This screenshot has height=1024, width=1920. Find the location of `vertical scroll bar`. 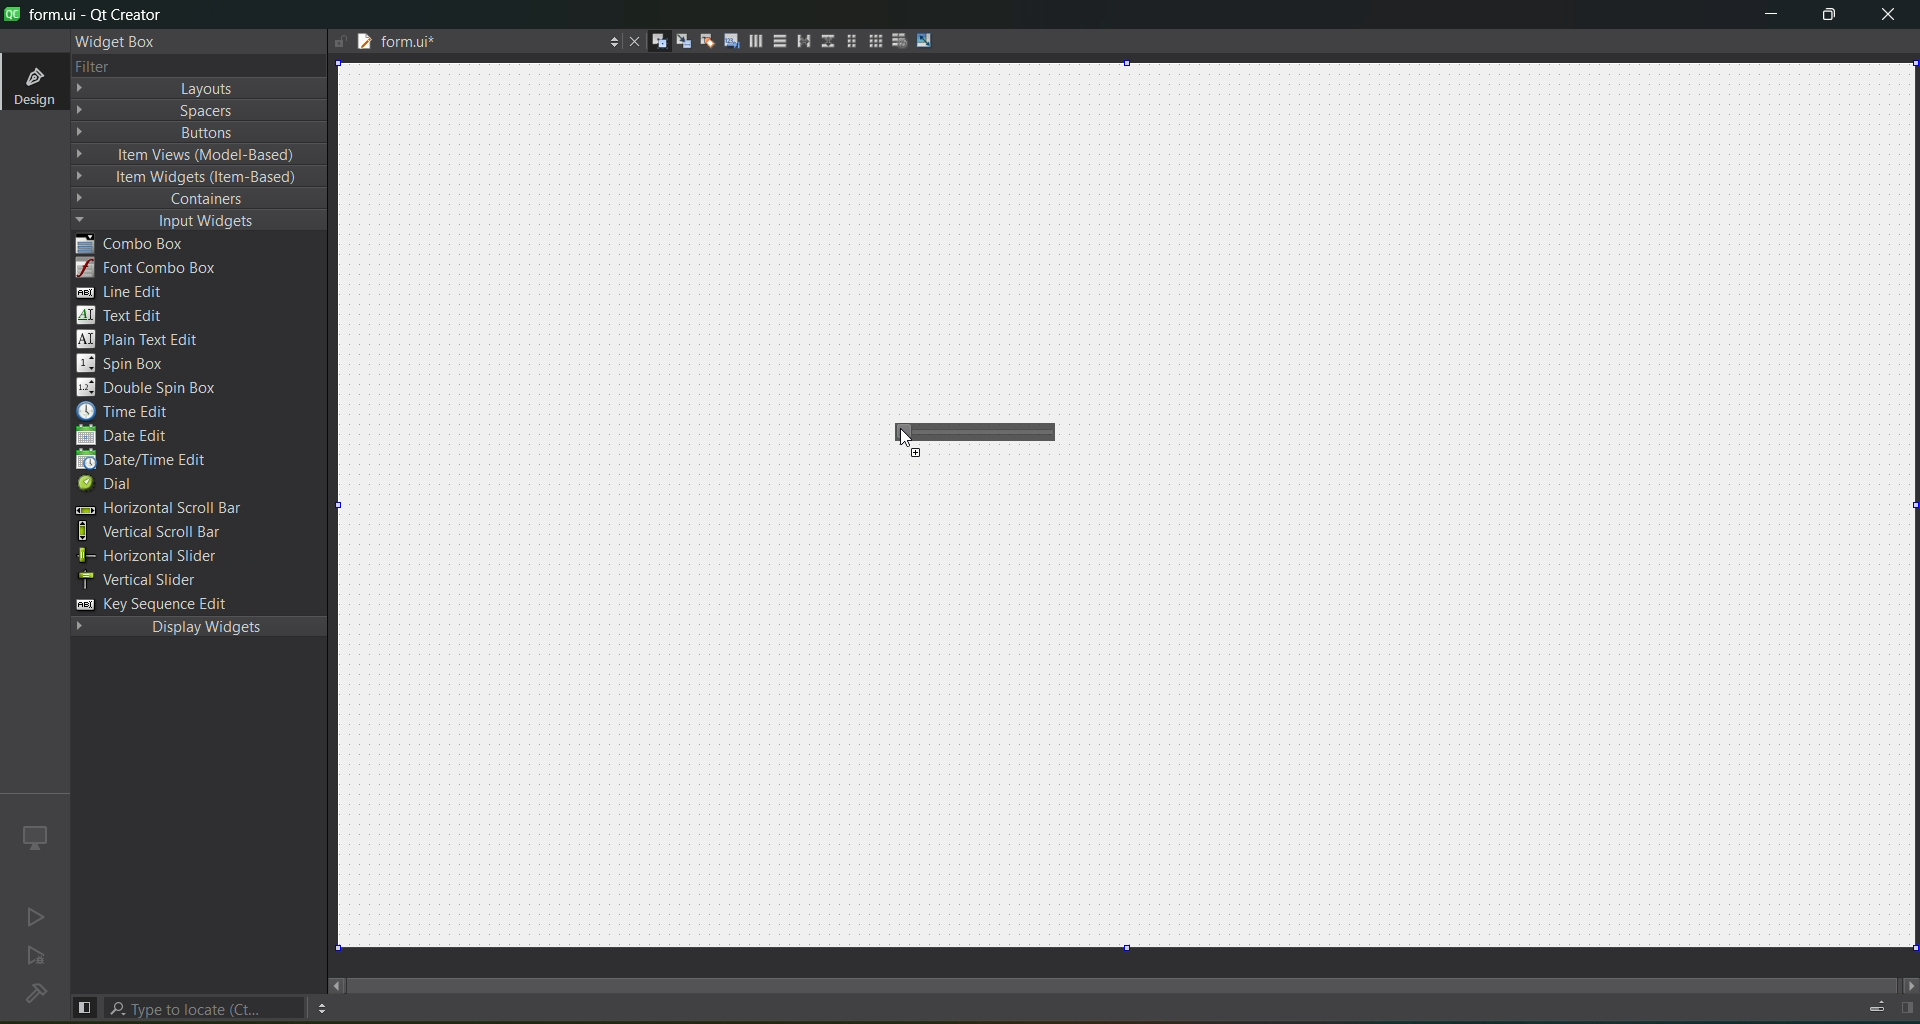

vertical scroll bar is located at coordinates (159, 535).